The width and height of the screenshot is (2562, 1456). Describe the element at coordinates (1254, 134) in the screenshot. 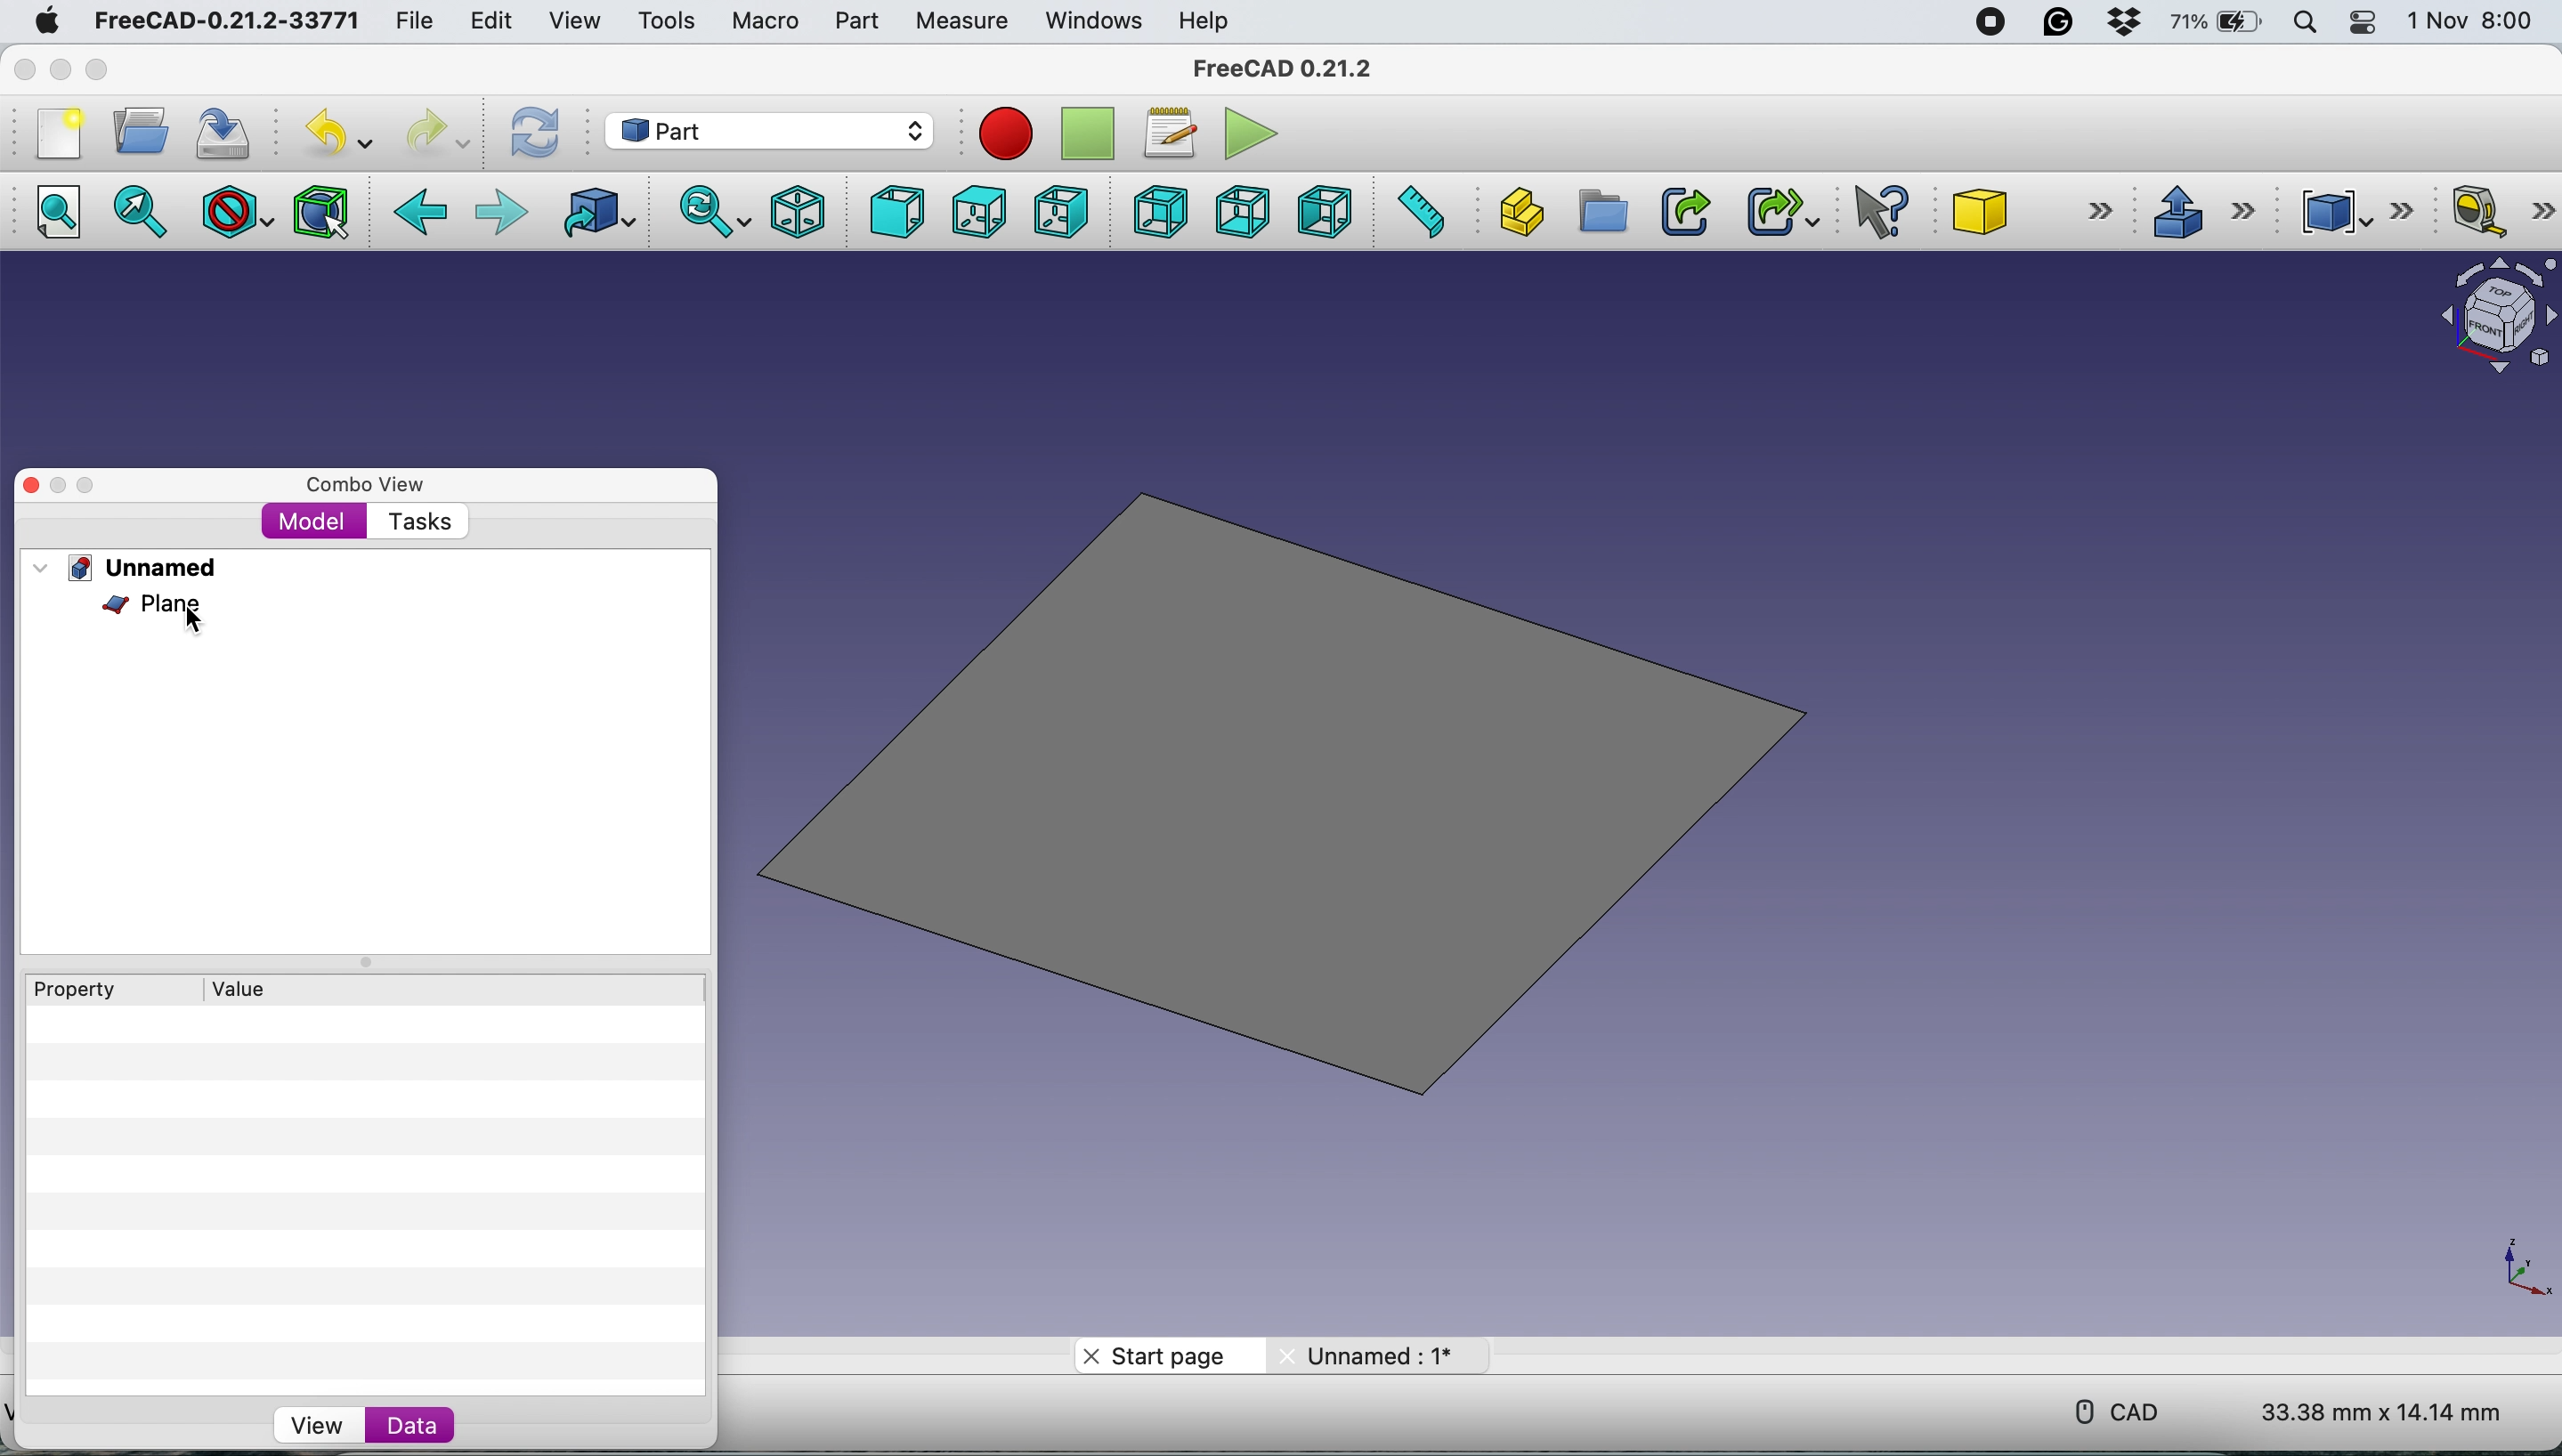

I see `execute macros` at that location.